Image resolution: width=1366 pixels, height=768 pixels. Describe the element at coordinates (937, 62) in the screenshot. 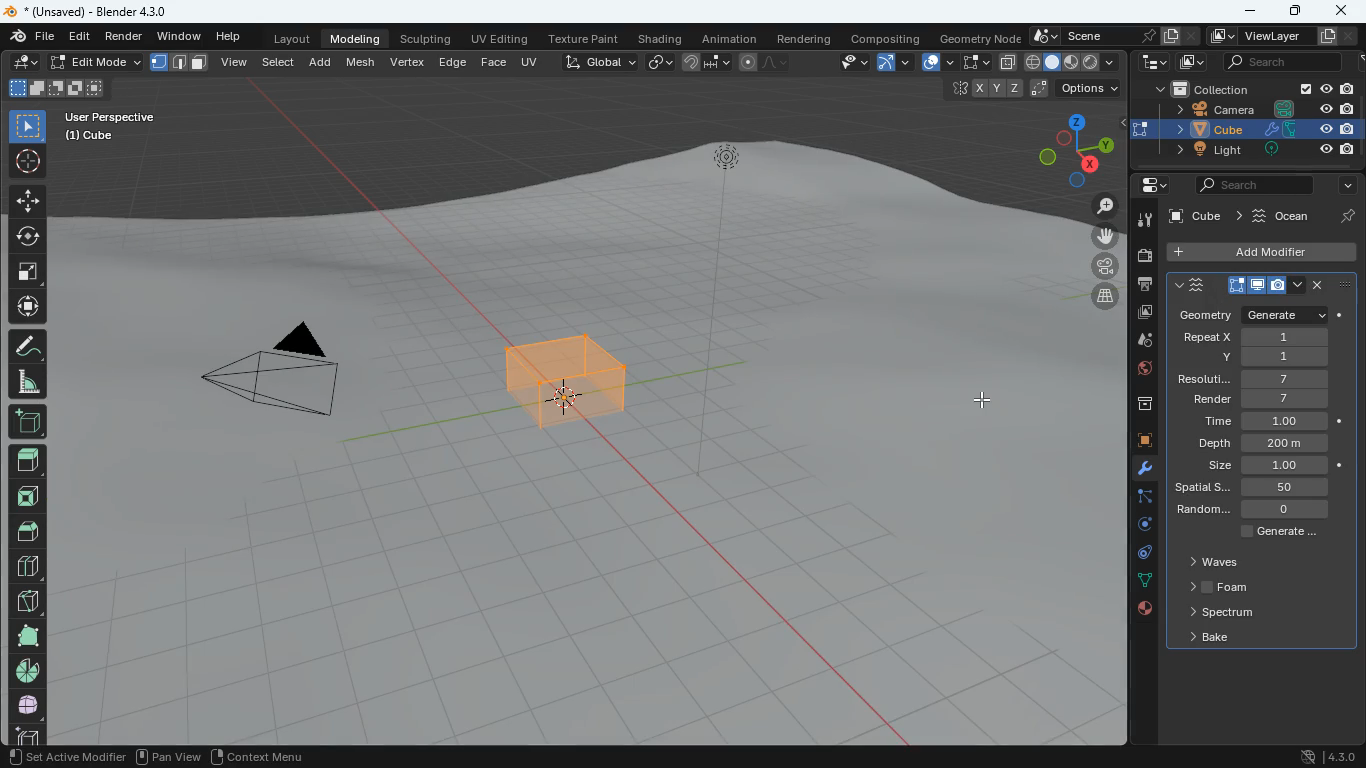

I see `overlap` at that location.